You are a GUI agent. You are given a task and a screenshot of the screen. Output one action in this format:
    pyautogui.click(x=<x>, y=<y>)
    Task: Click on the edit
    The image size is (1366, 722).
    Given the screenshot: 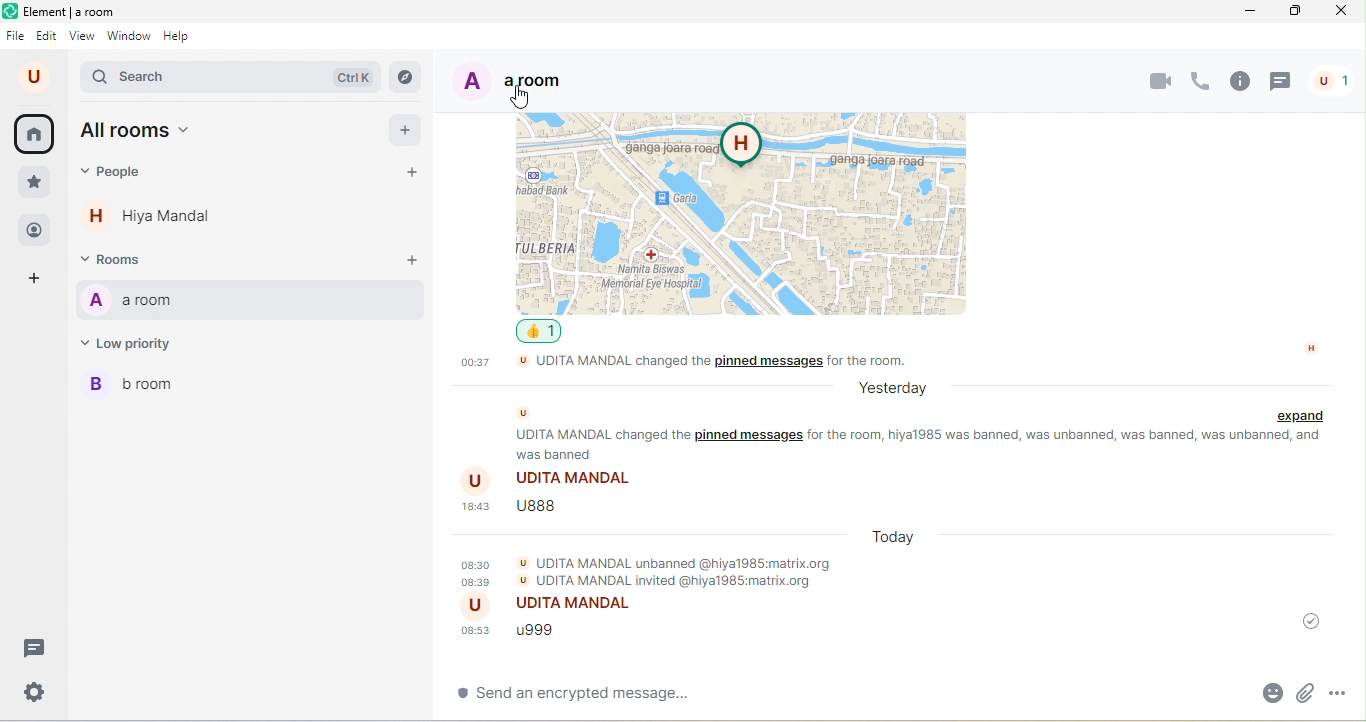 What is the action you would take?
    pyautogui.click(x=48, y=36)
    